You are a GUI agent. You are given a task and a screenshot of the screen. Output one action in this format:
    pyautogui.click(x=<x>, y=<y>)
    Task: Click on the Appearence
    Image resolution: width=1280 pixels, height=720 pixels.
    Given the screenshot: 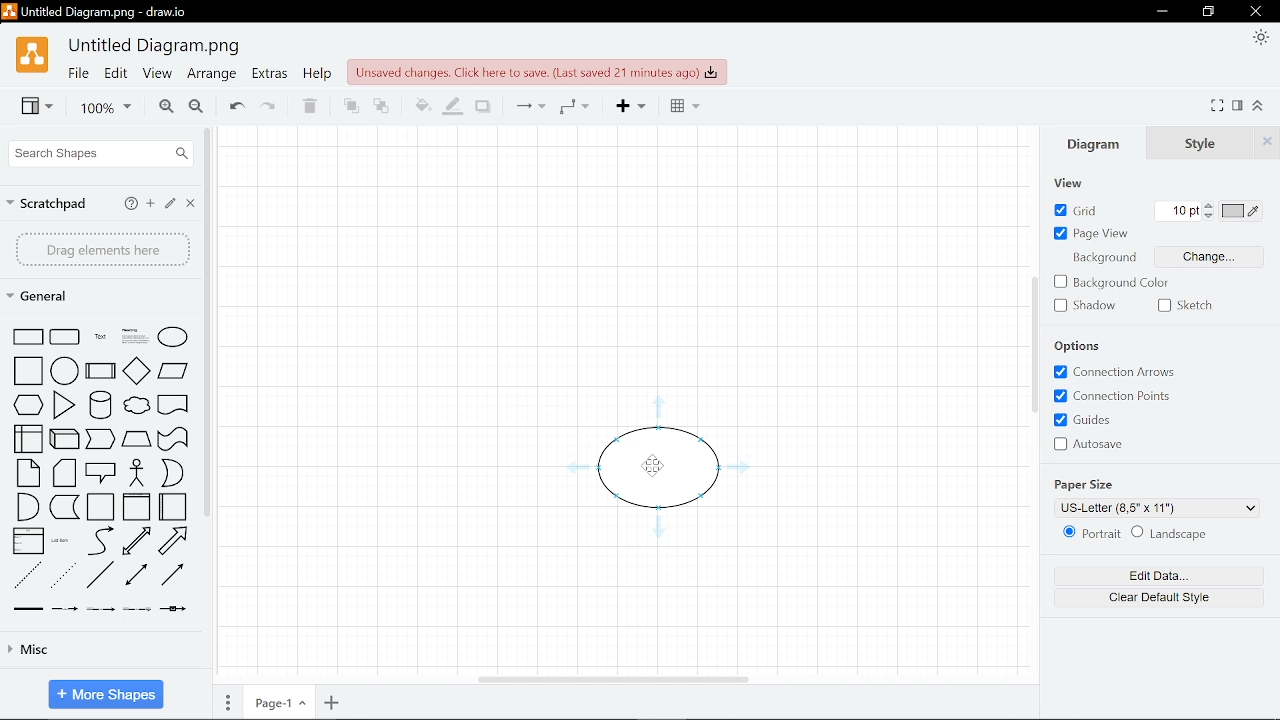 What is the action you would take?
    pyautogui.click(x=1258, y=38)
    